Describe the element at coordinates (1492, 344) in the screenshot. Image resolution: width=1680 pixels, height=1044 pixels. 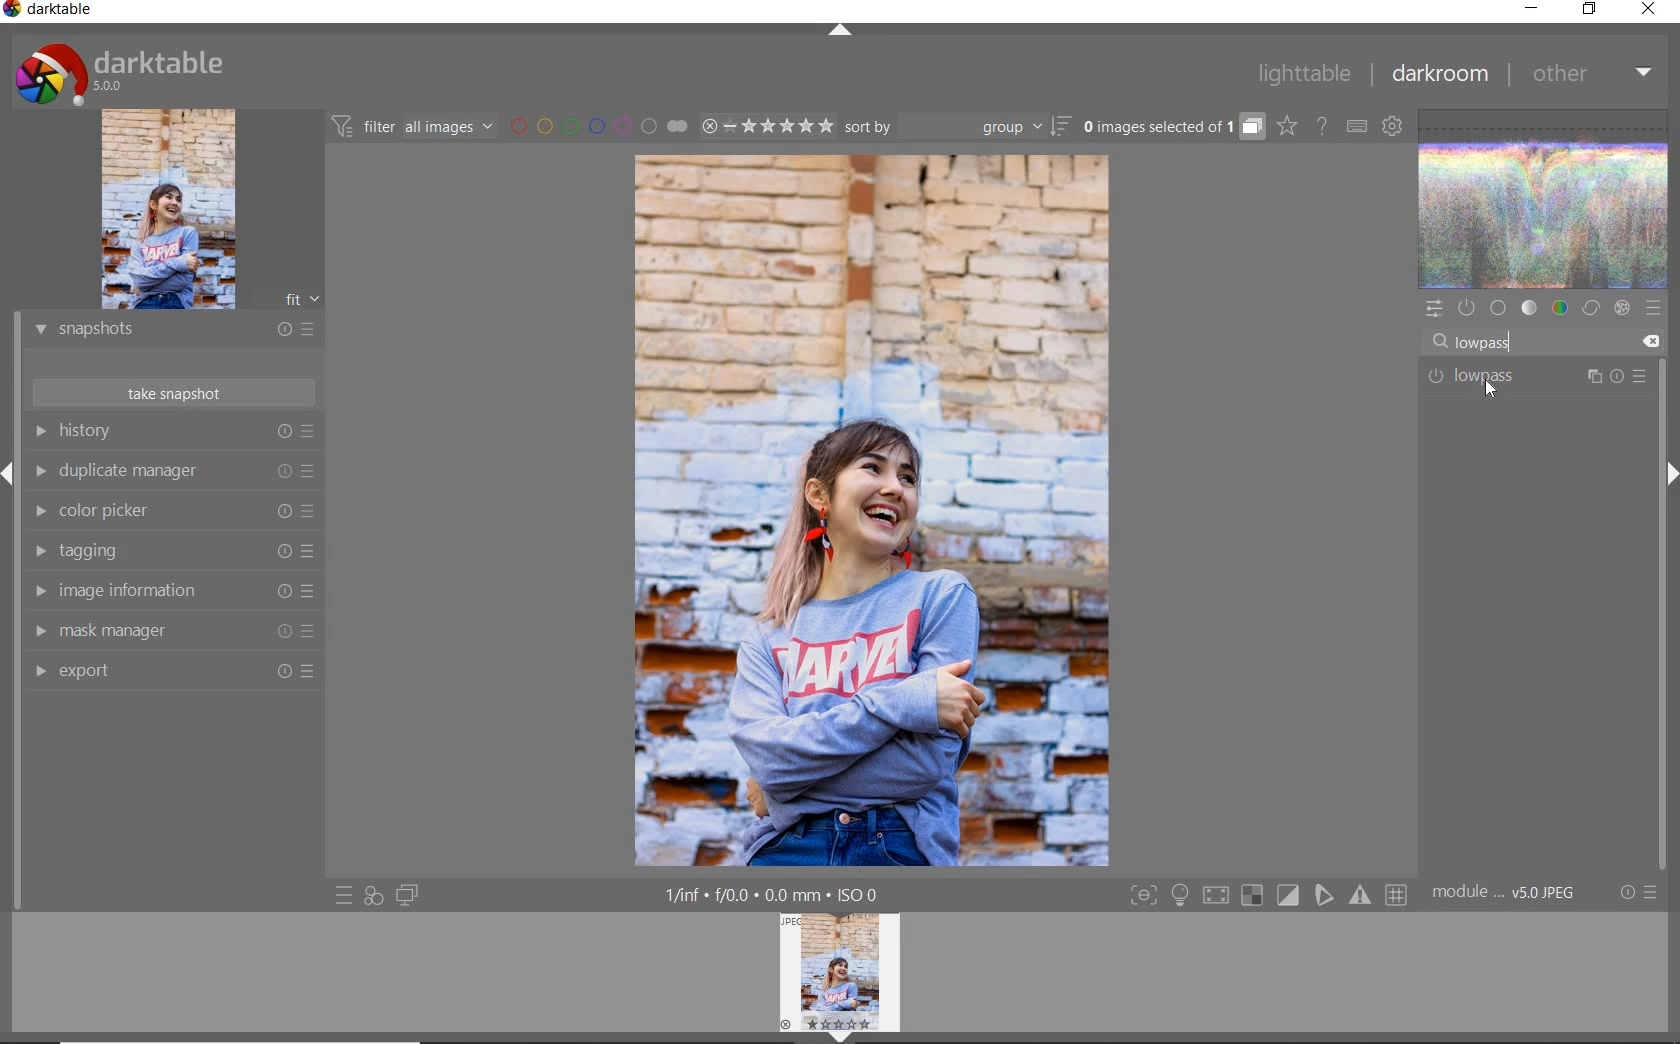
I see `lowpass` at that location.